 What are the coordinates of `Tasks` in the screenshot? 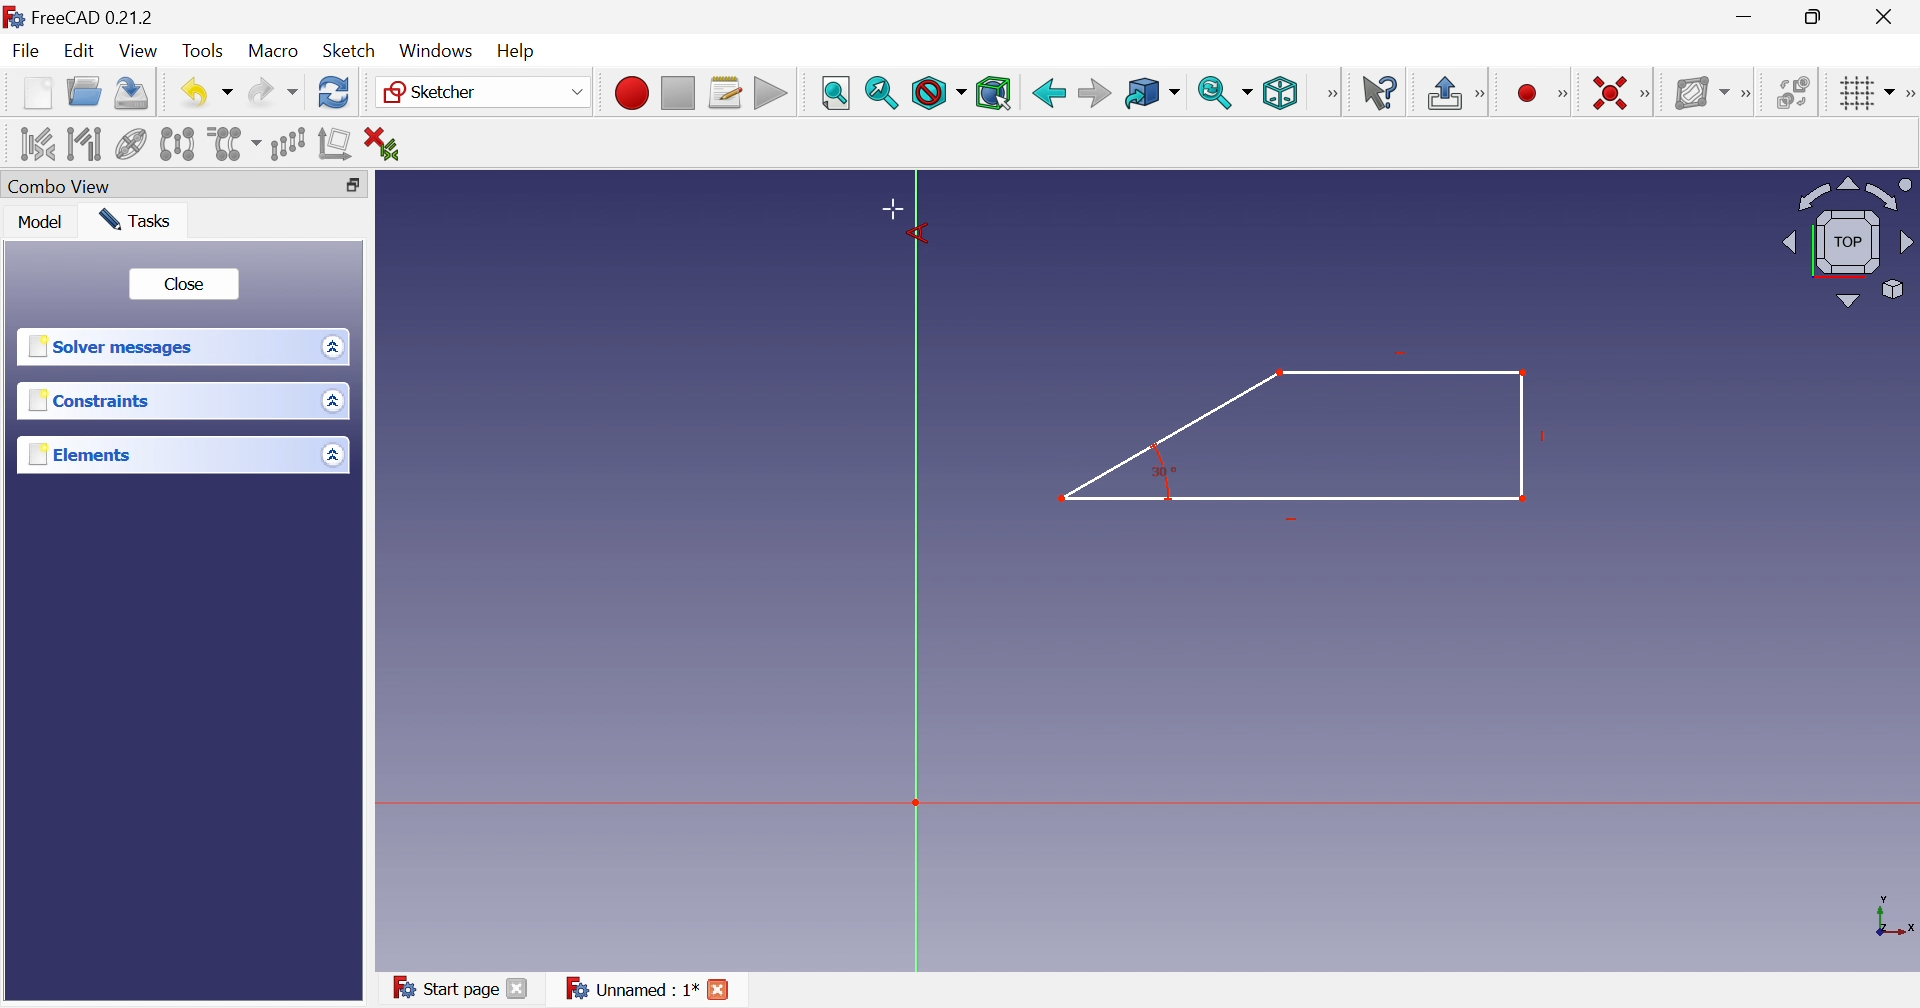 It's located at (140, 220).